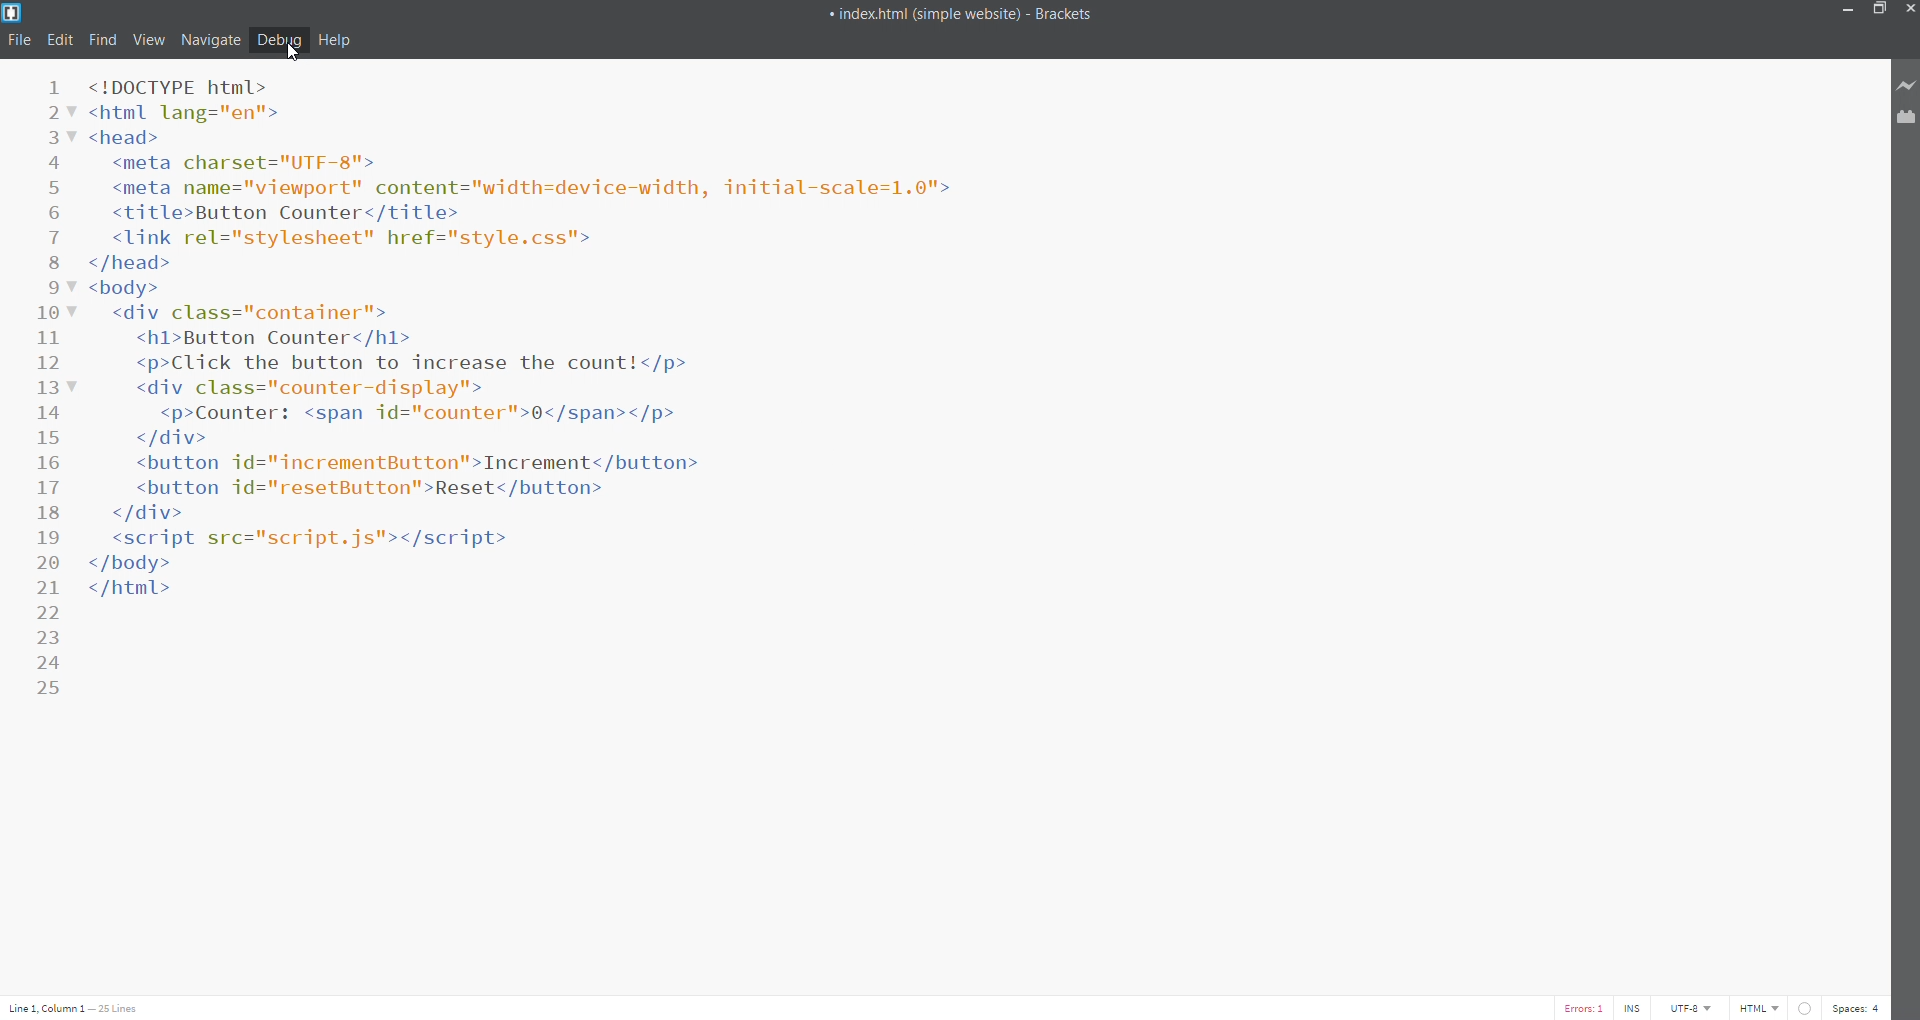  I want to click on error count, so click(1574, 1008).